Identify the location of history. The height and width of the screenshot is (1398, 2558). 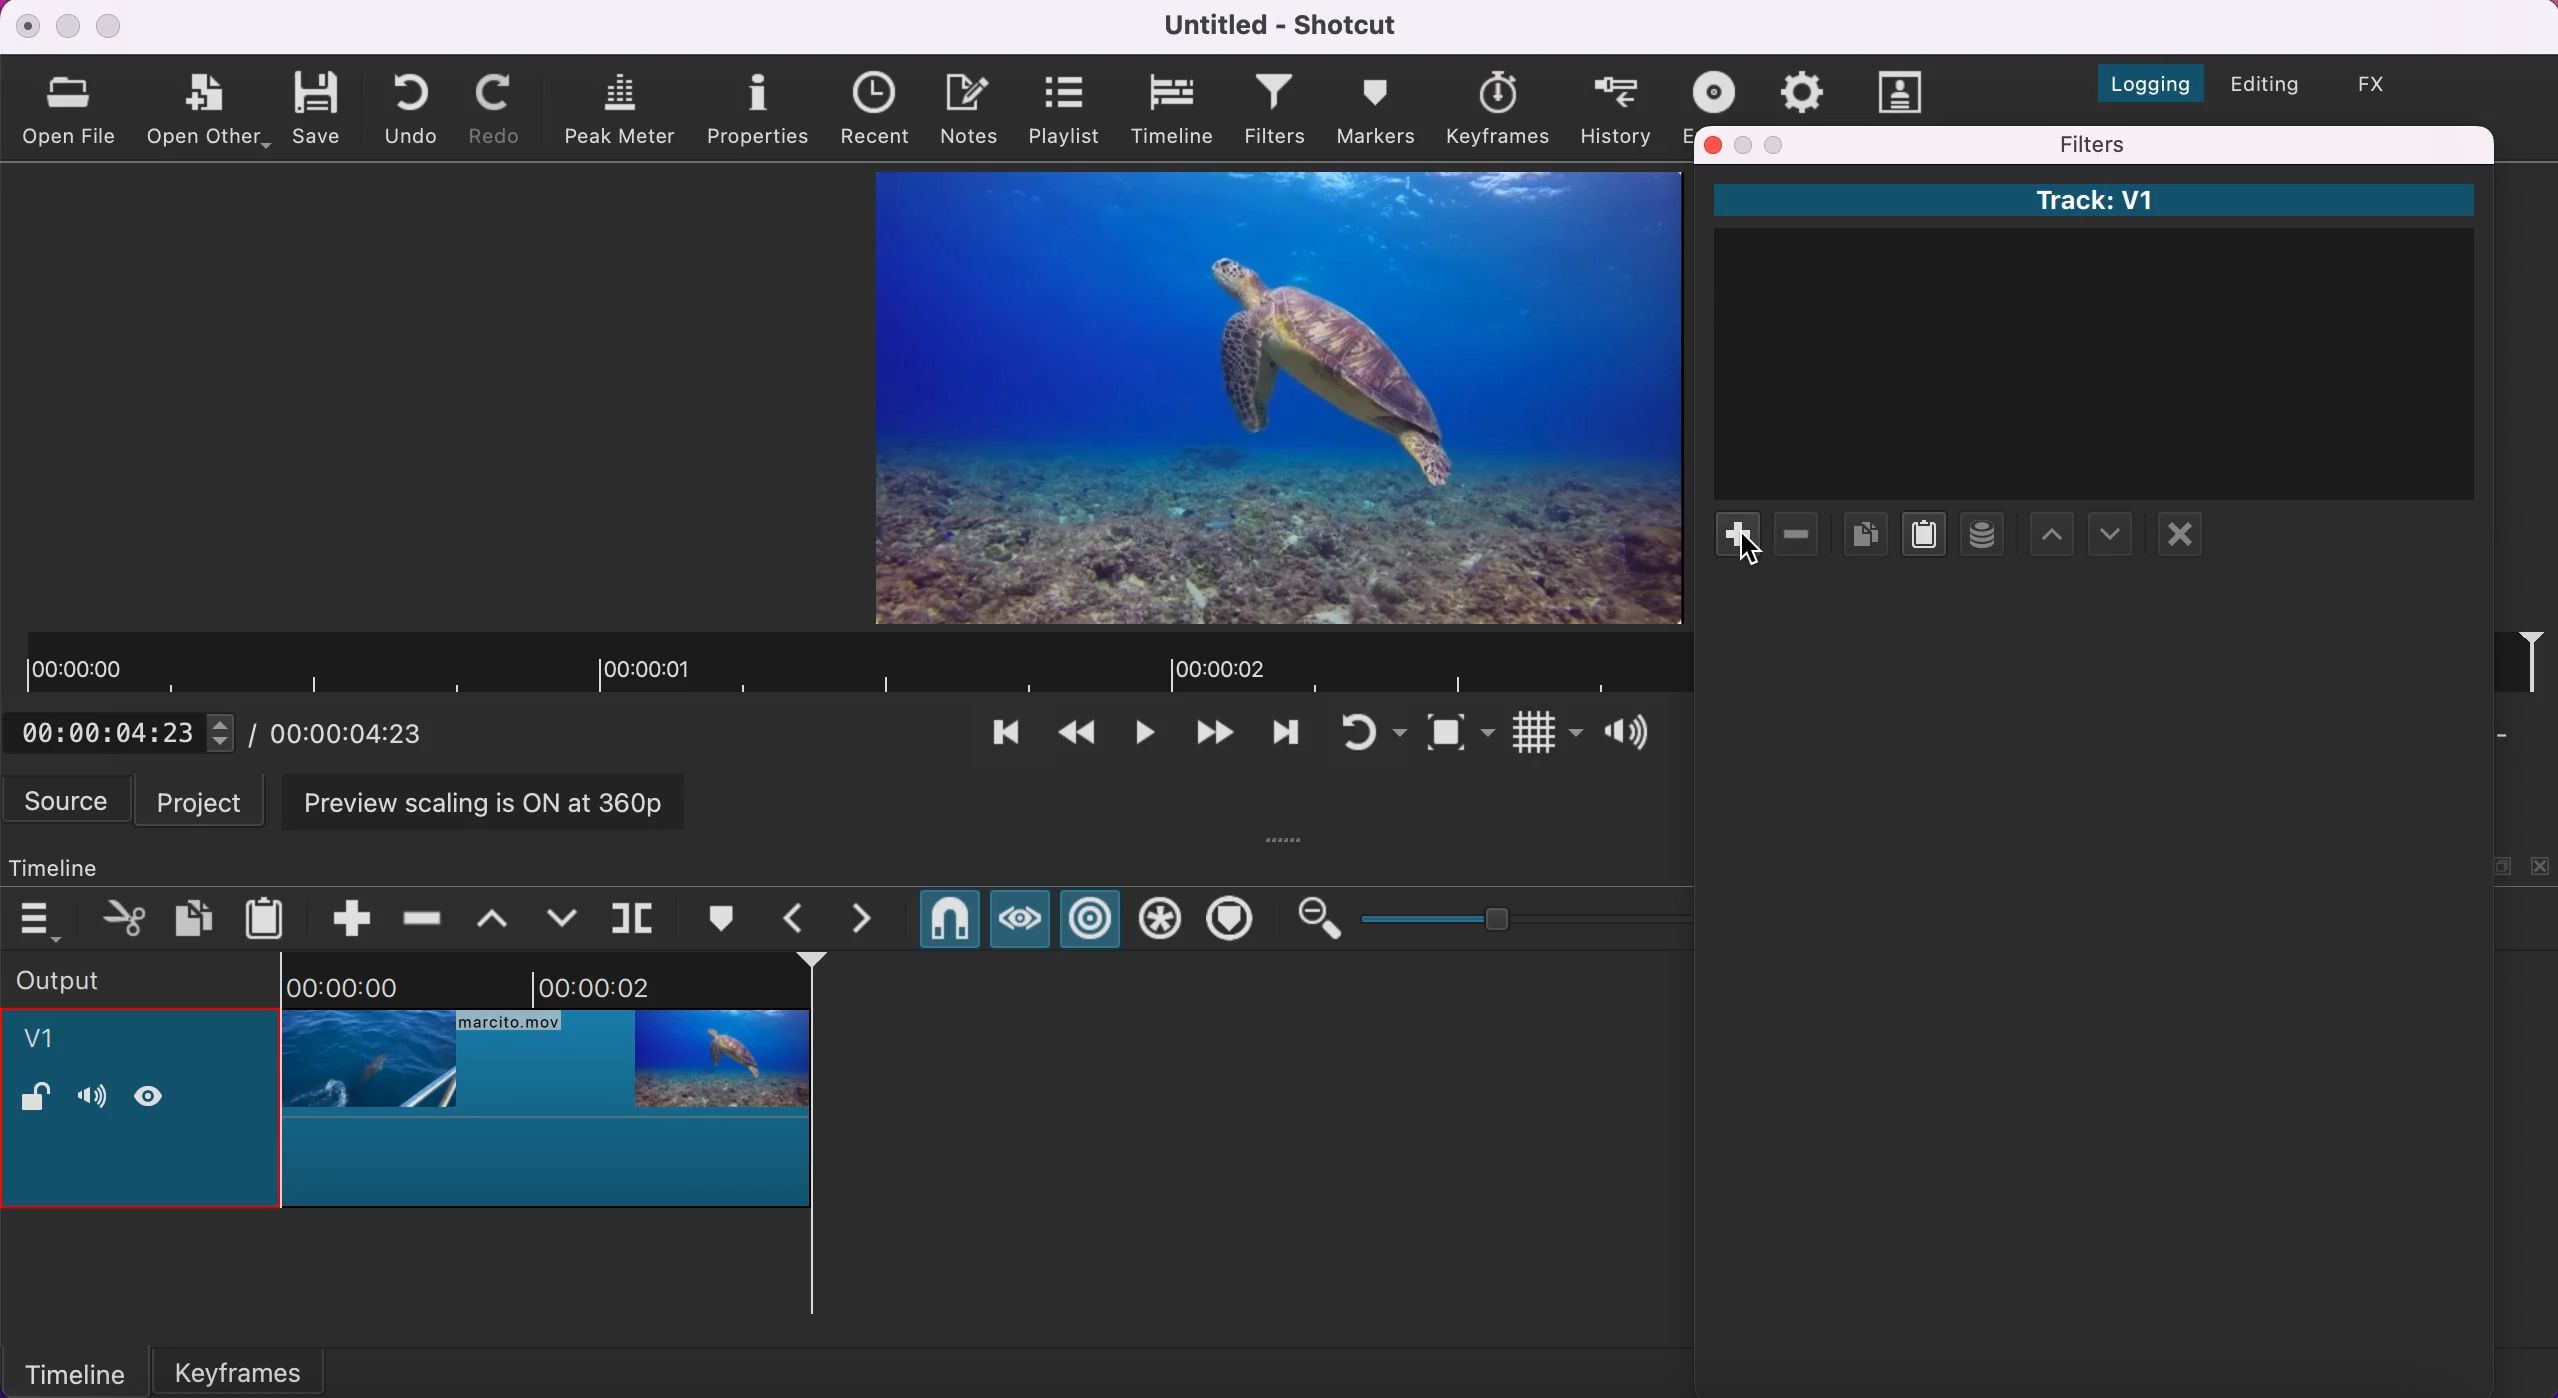
(1618, 108).